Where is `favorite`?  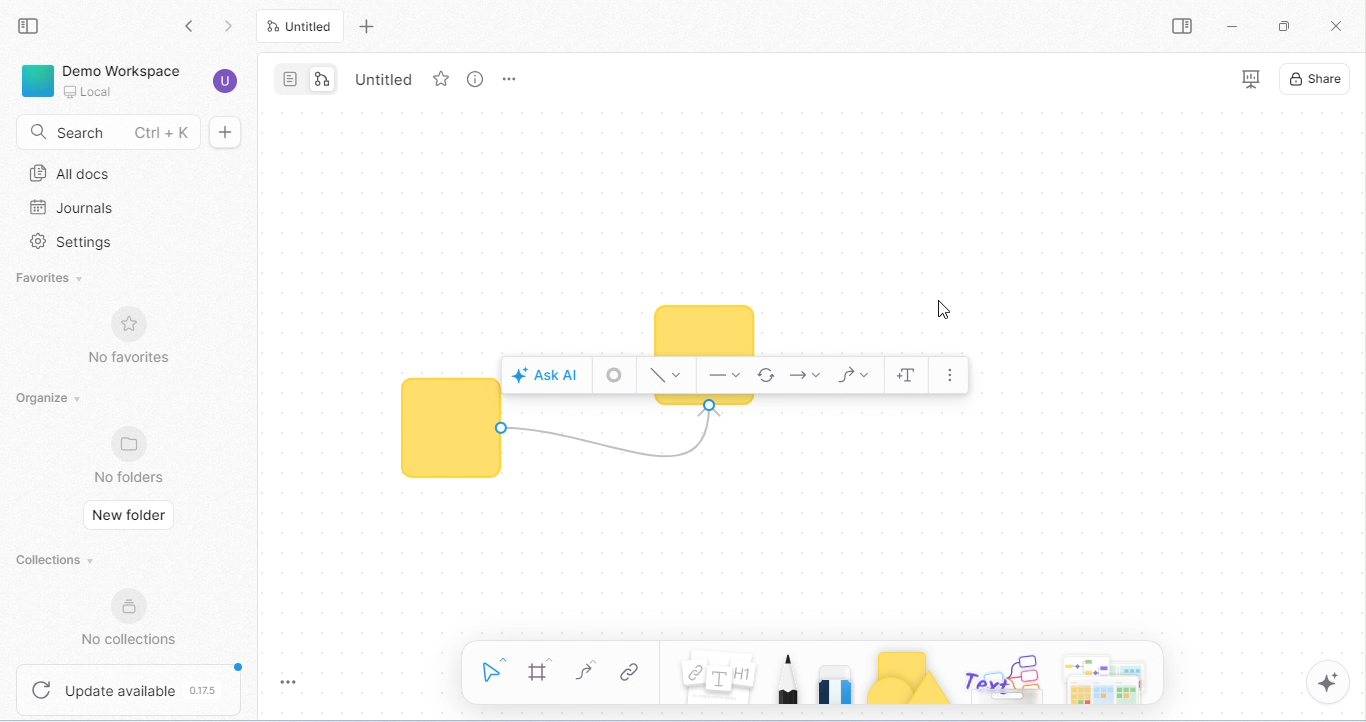
favorite is located at coordinates (441, 79).